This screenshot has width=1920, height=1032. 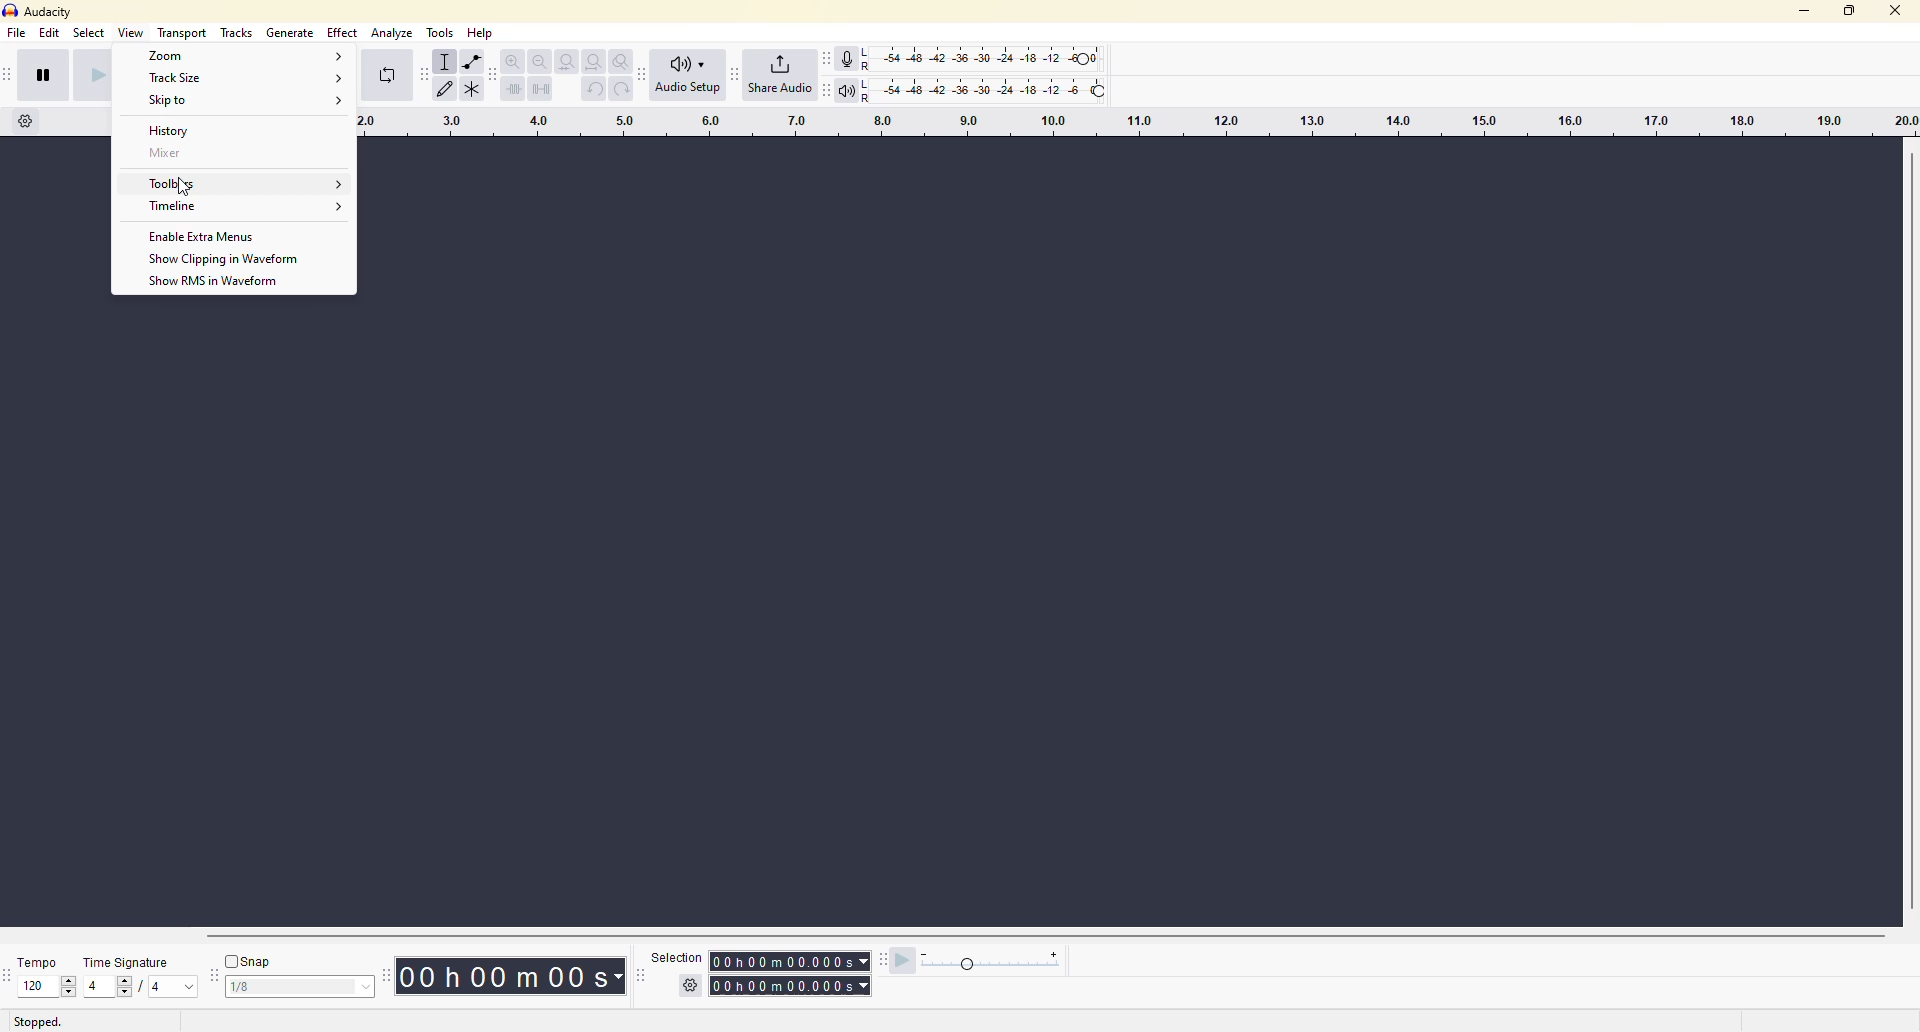 What do you see at coordinates (850, 59) in the screenshot?
I see `record meter` at bounding box center [850, 59].